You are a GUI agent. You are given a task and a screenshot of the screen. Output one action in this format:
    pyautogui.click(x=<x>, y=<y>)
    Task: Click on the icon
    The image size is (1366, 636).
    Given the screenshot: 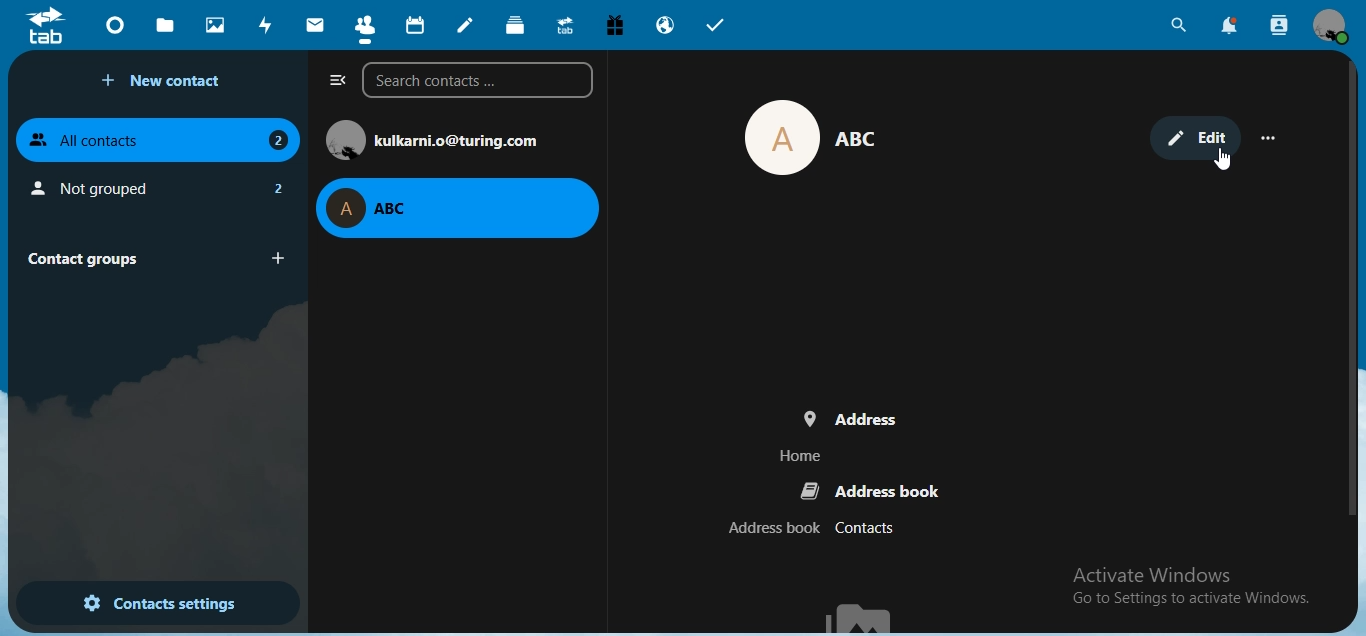 What is the action you would take?
    pyautogui.click(x=48, y=25)
    